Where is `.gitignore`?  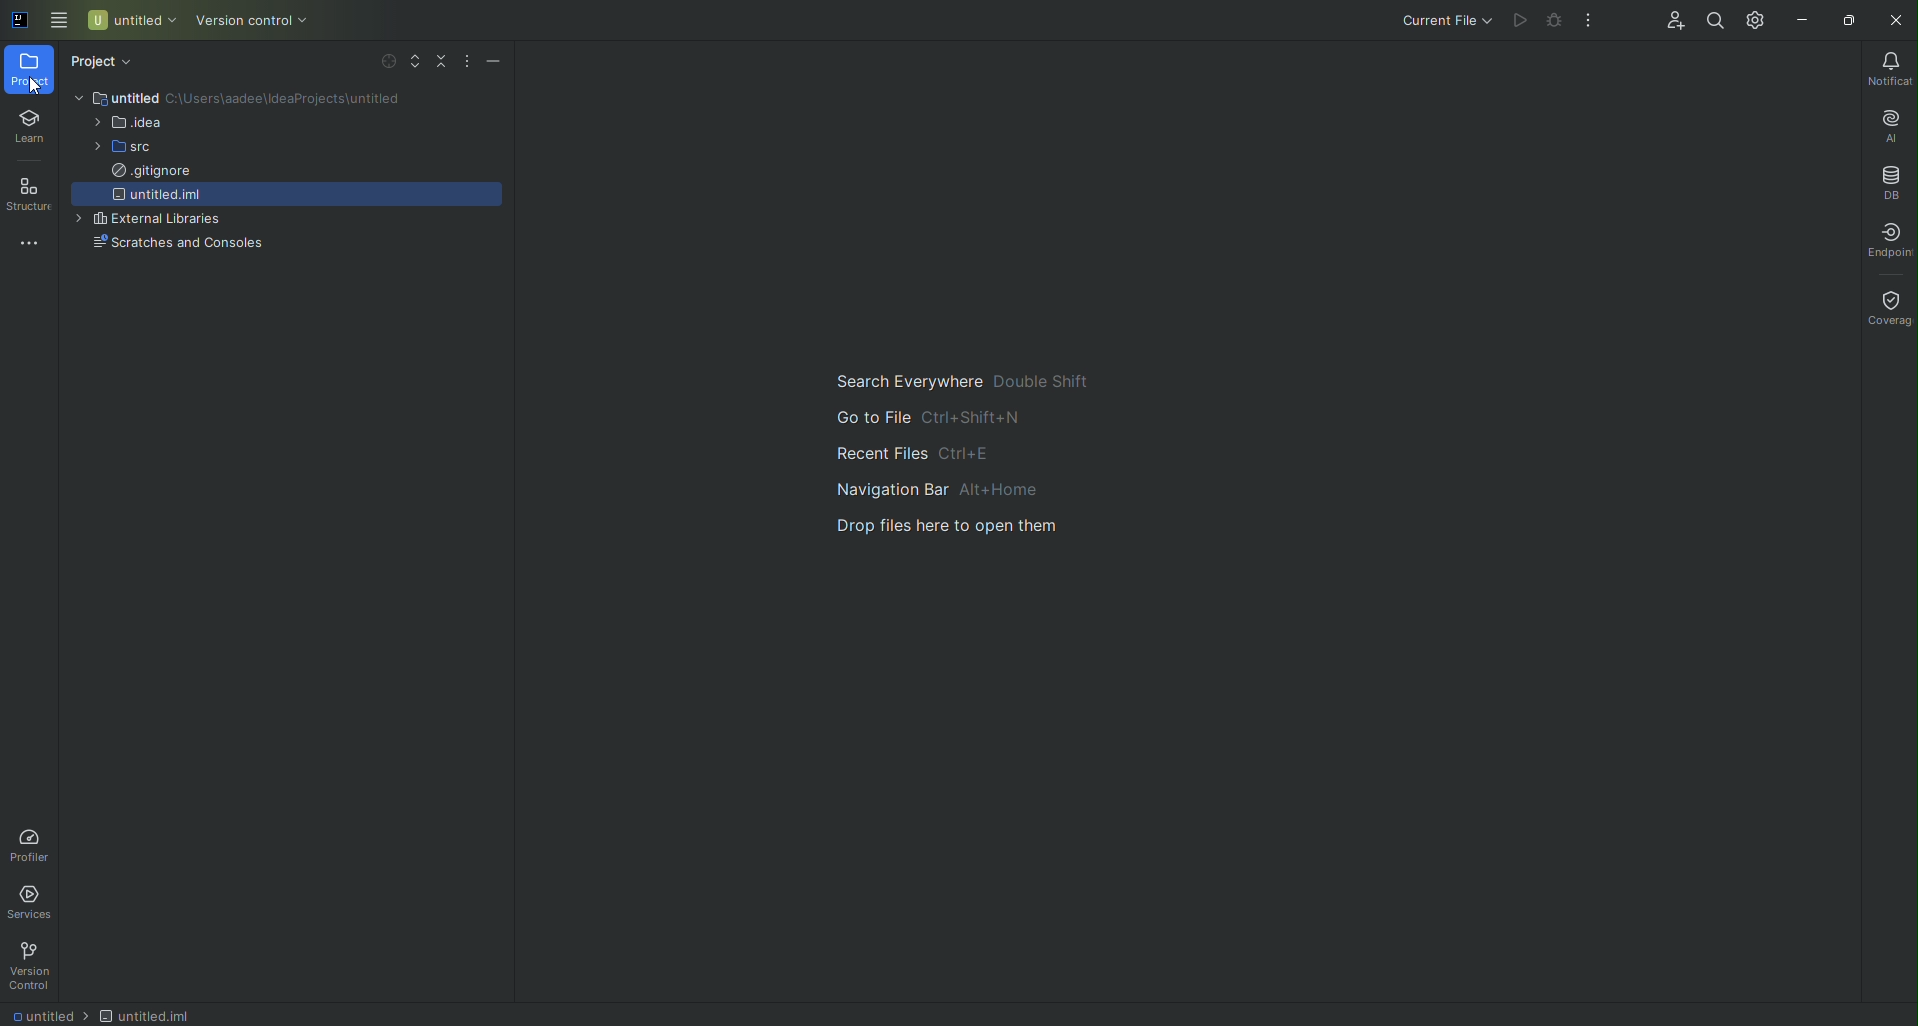
.gitignore is located at coordinates (146, 172).